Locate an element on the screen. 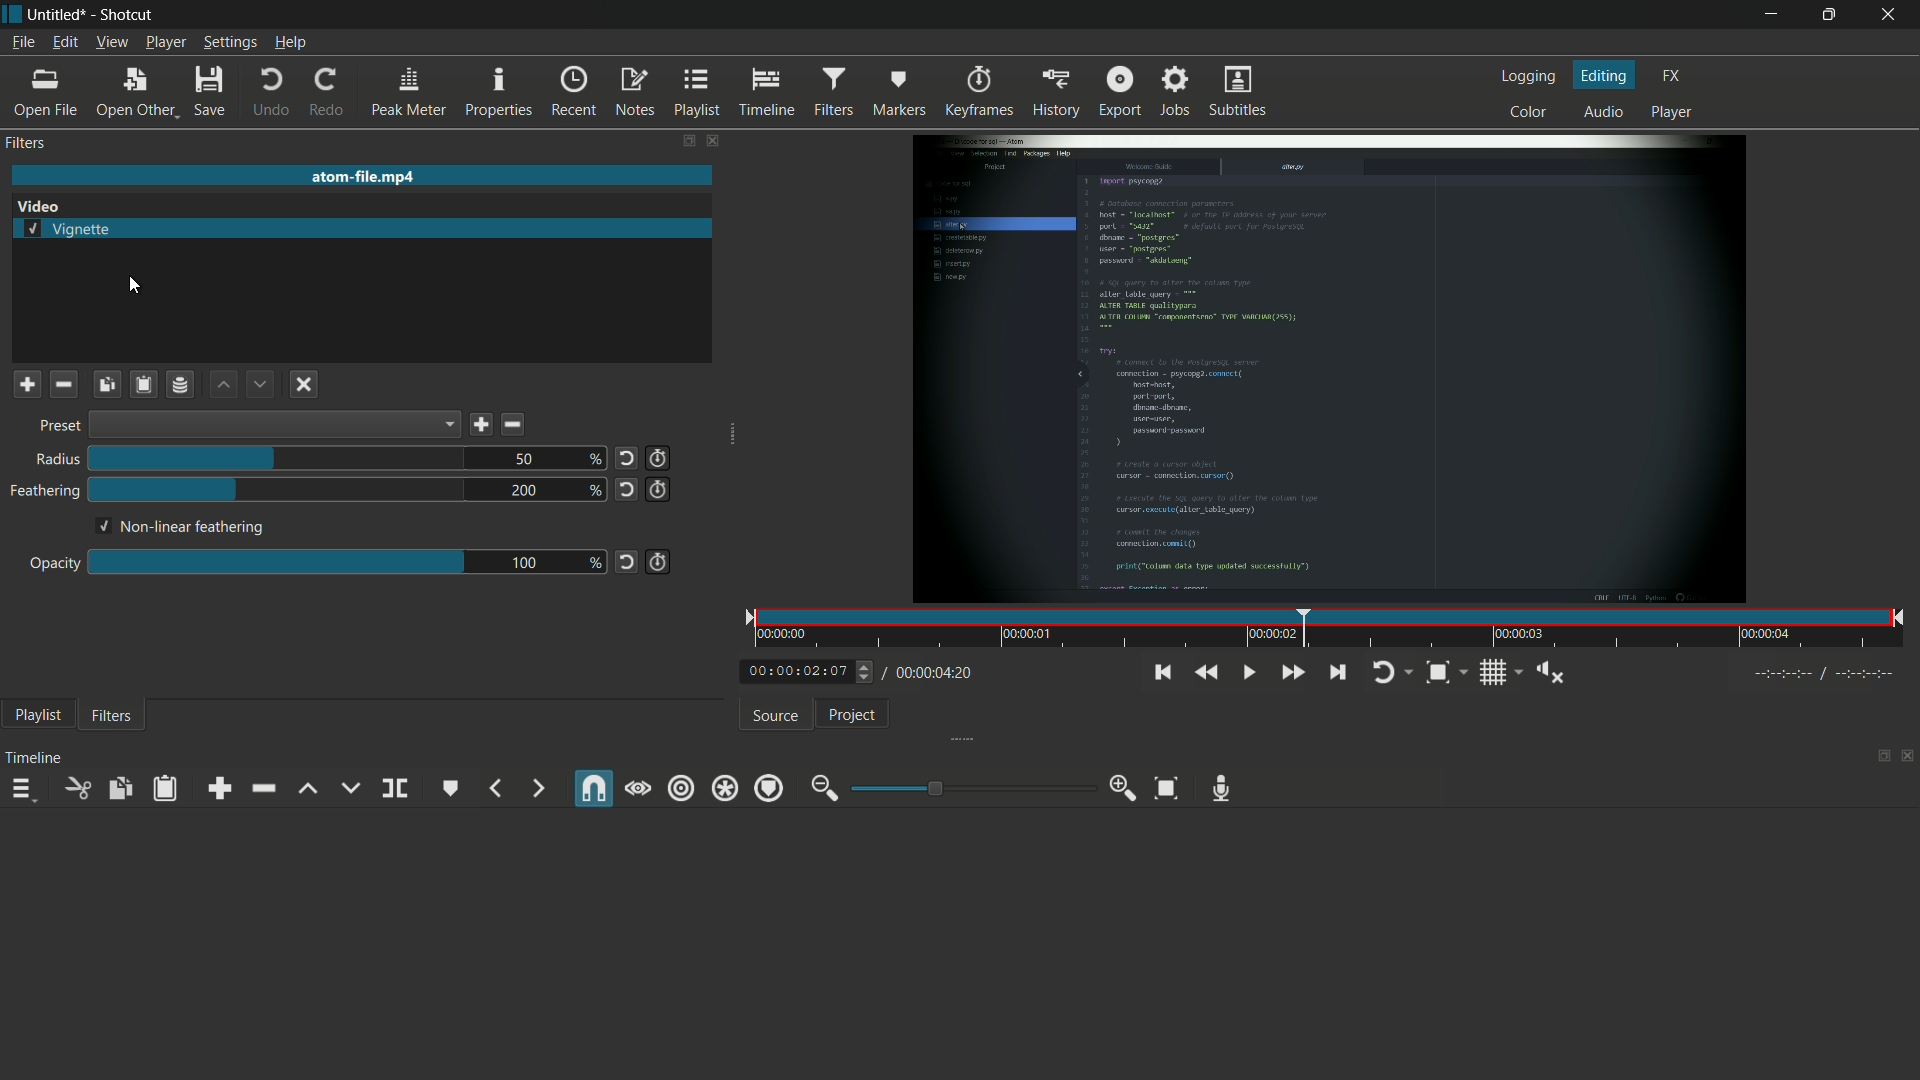 This screenshot has height=1080, width=1920. next marker is located at coordinates (538, 790).